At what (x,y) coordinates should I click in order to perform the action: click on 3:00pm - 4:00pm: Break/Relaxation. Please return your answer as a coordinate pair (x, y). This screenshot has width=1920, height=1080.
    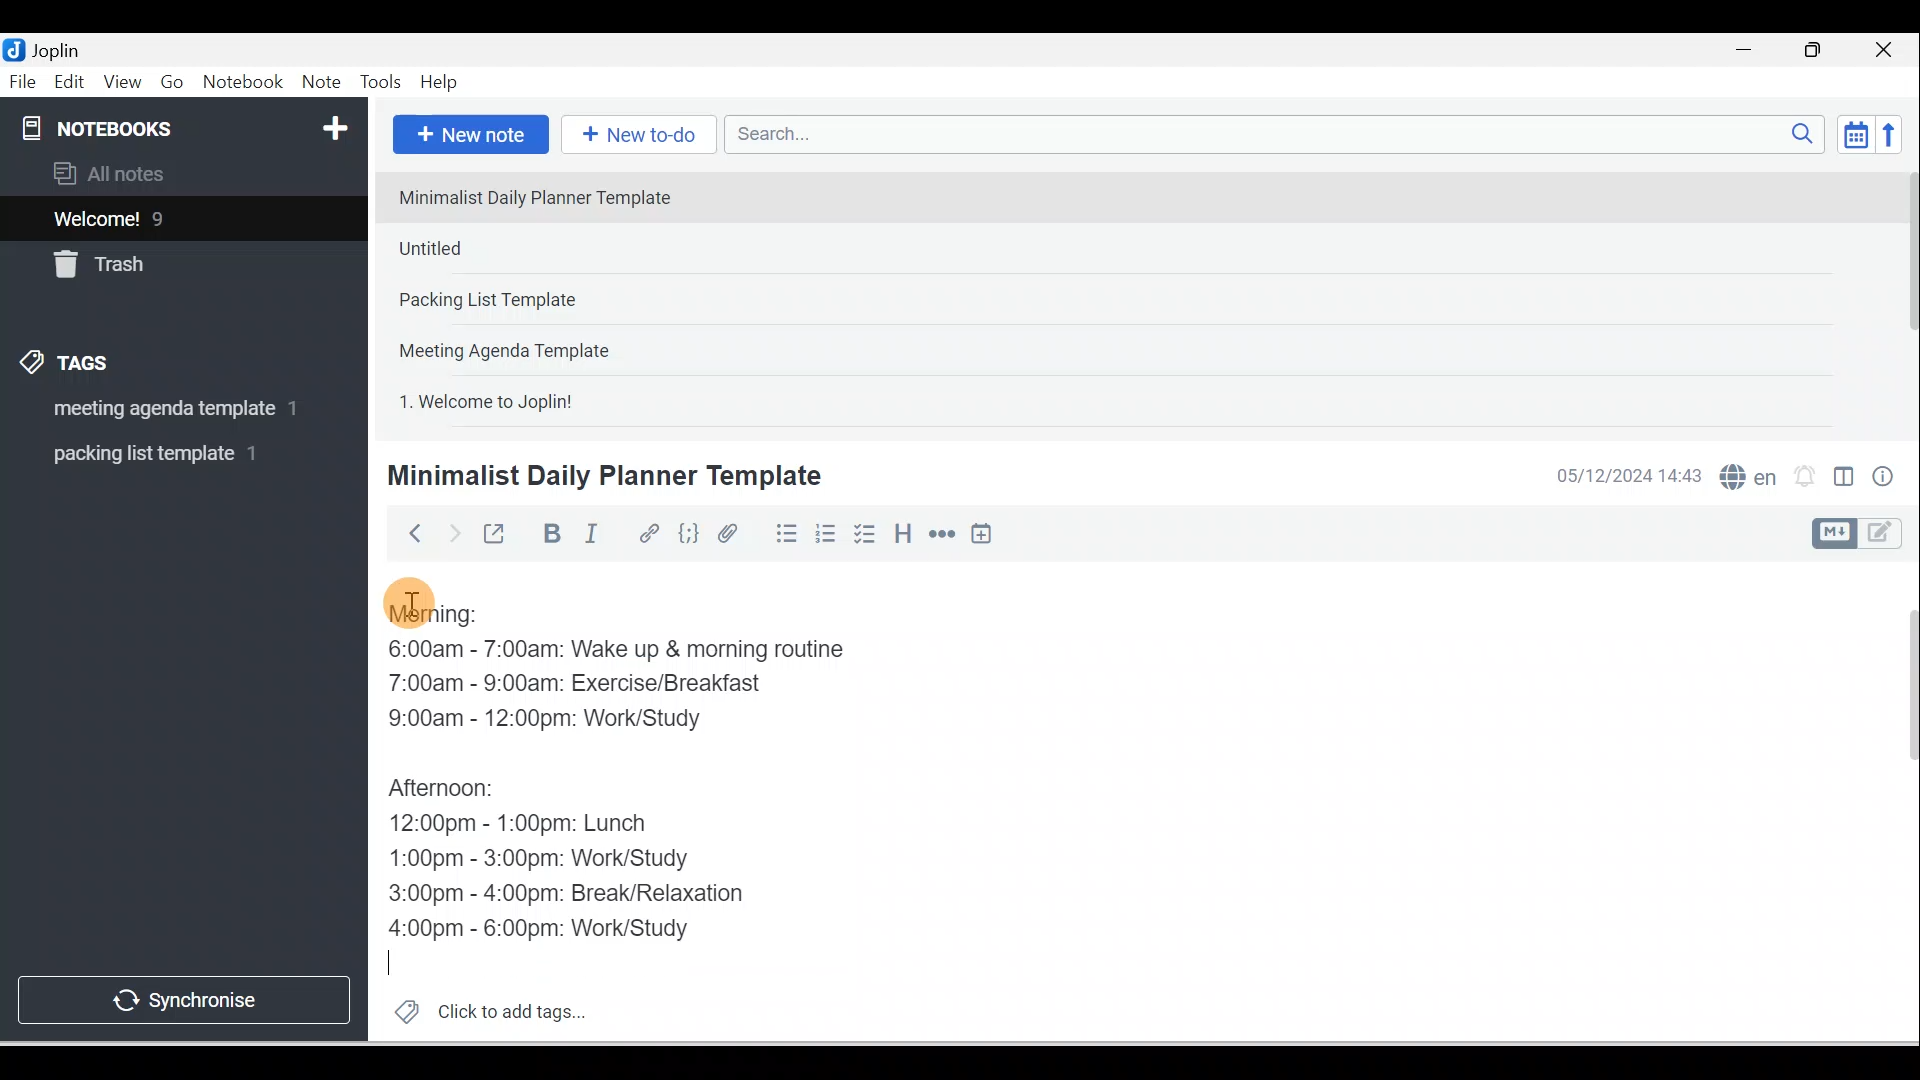
    Looking at the image, I should click on (609, 896).